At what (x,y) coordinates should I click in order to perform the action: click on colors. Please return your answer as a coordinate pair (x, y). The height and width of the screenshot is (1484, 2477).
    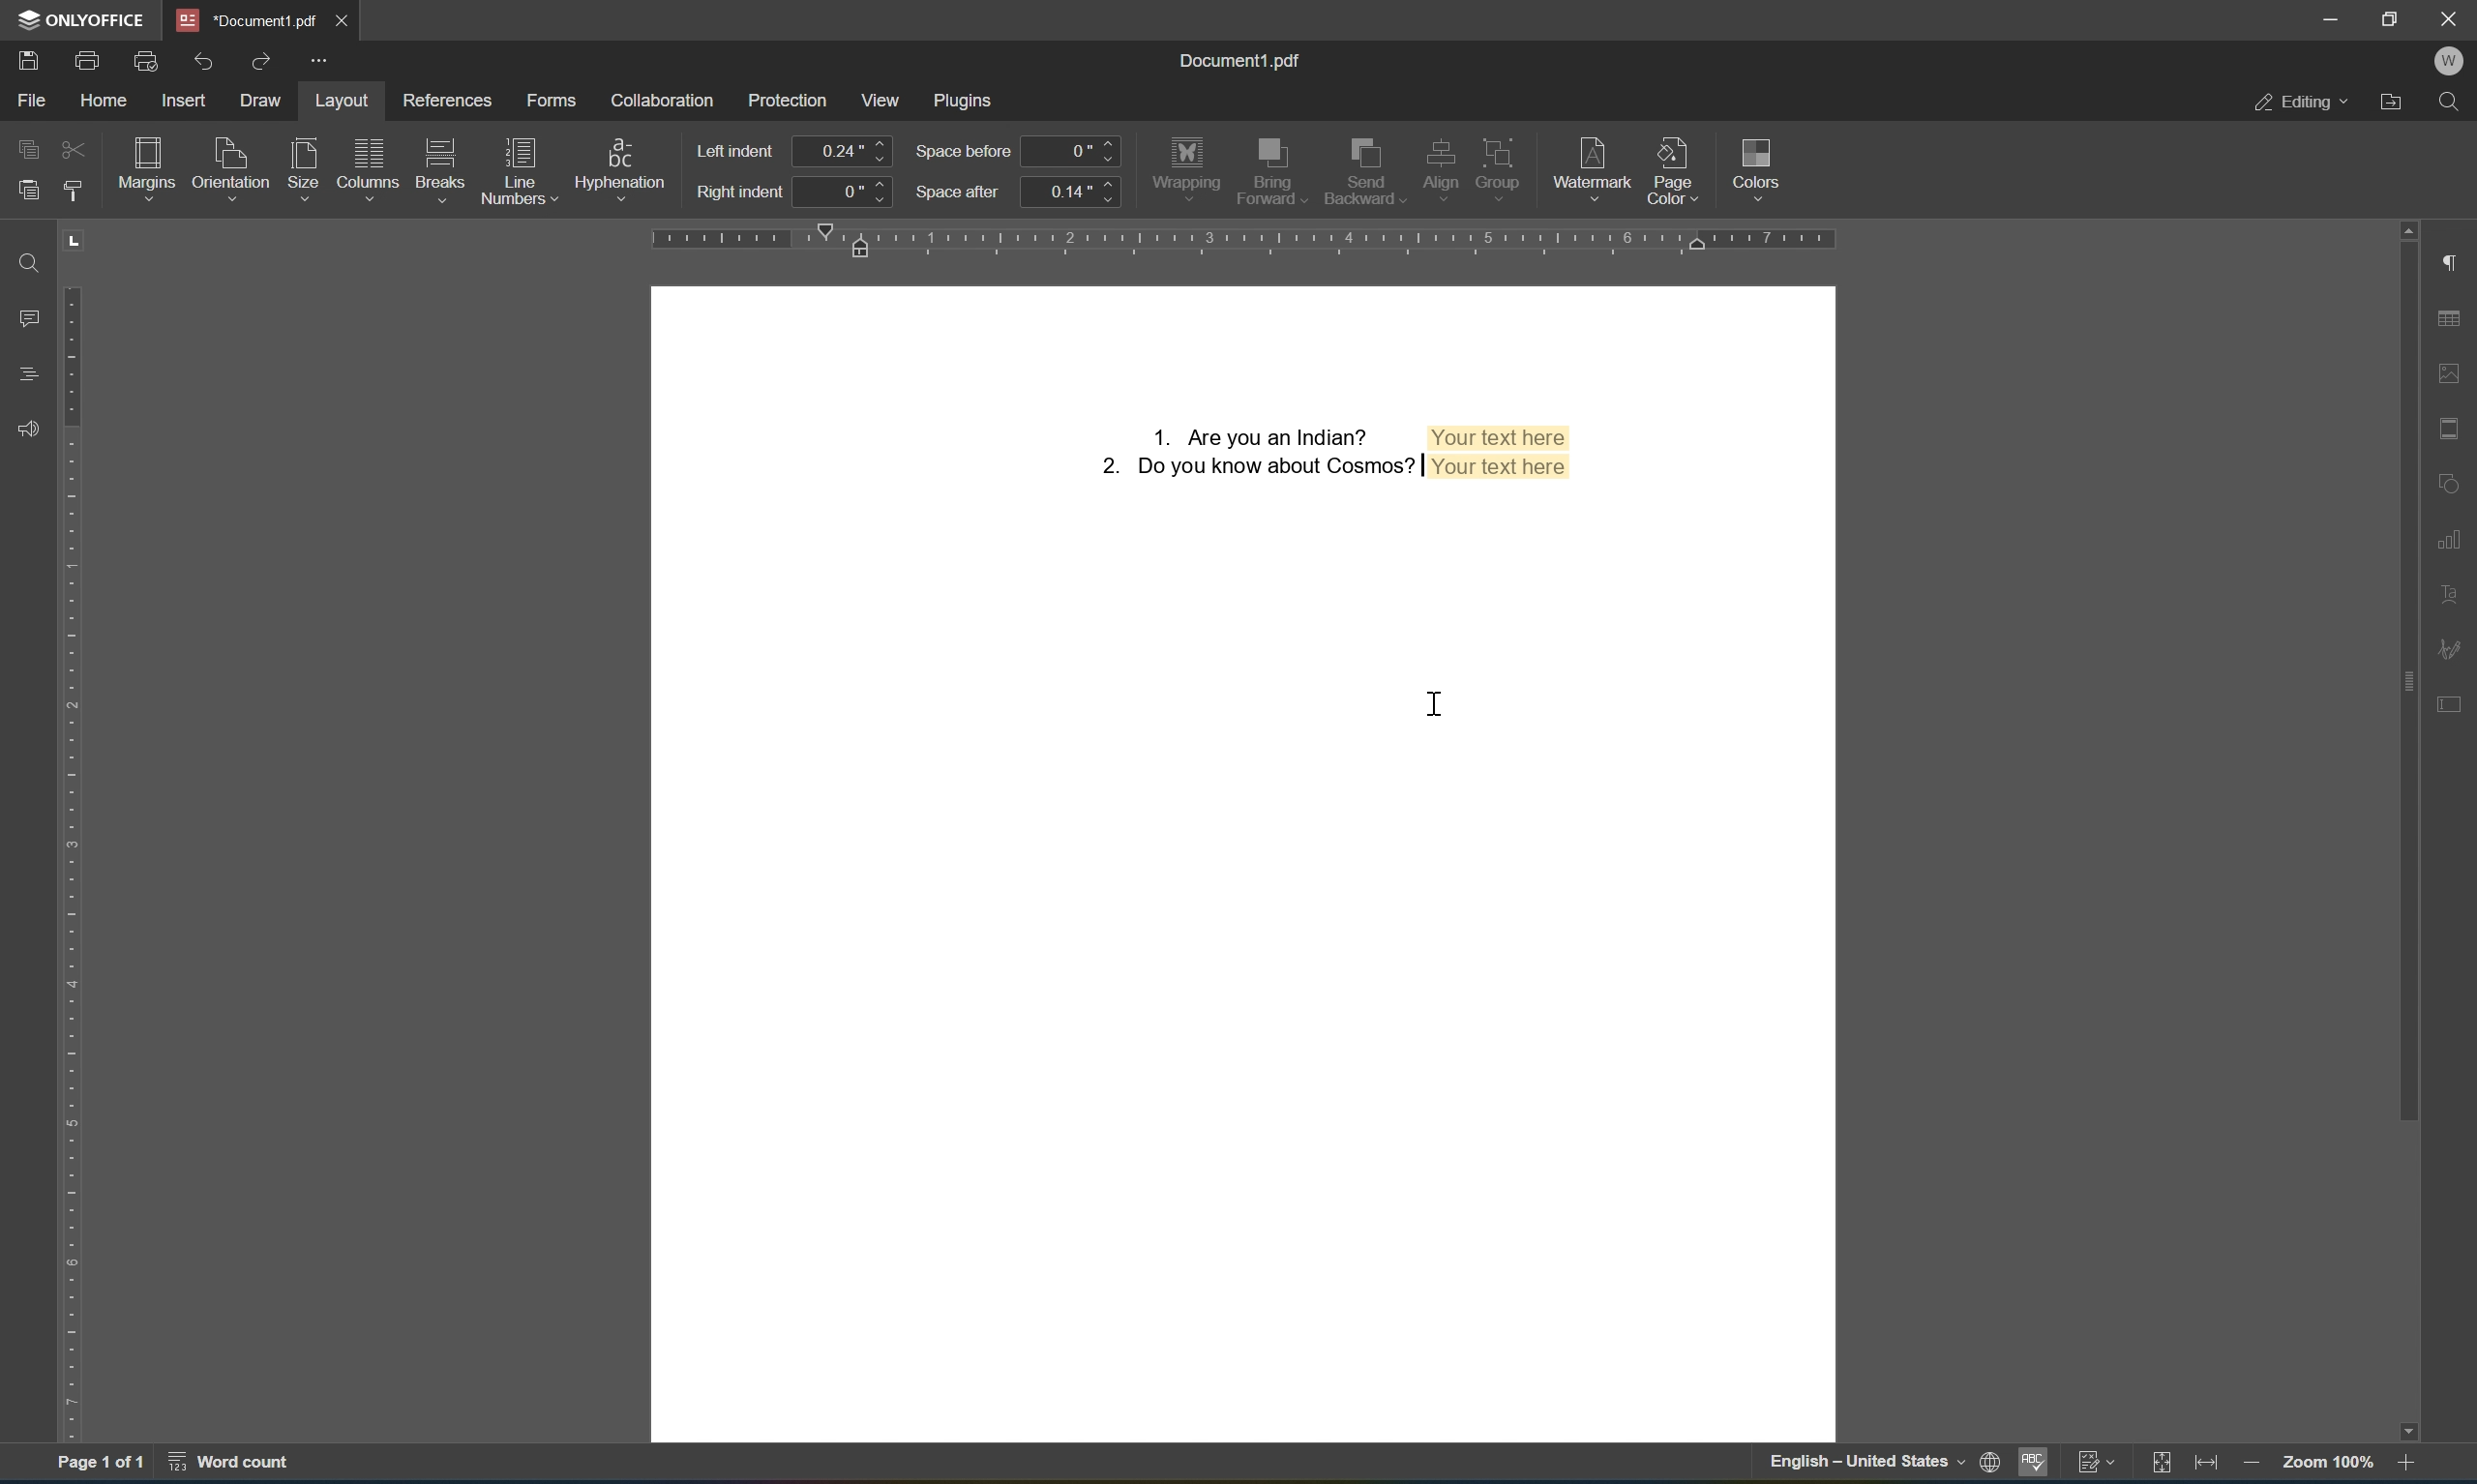
    Looking at the image, I should click on (1756, 166).